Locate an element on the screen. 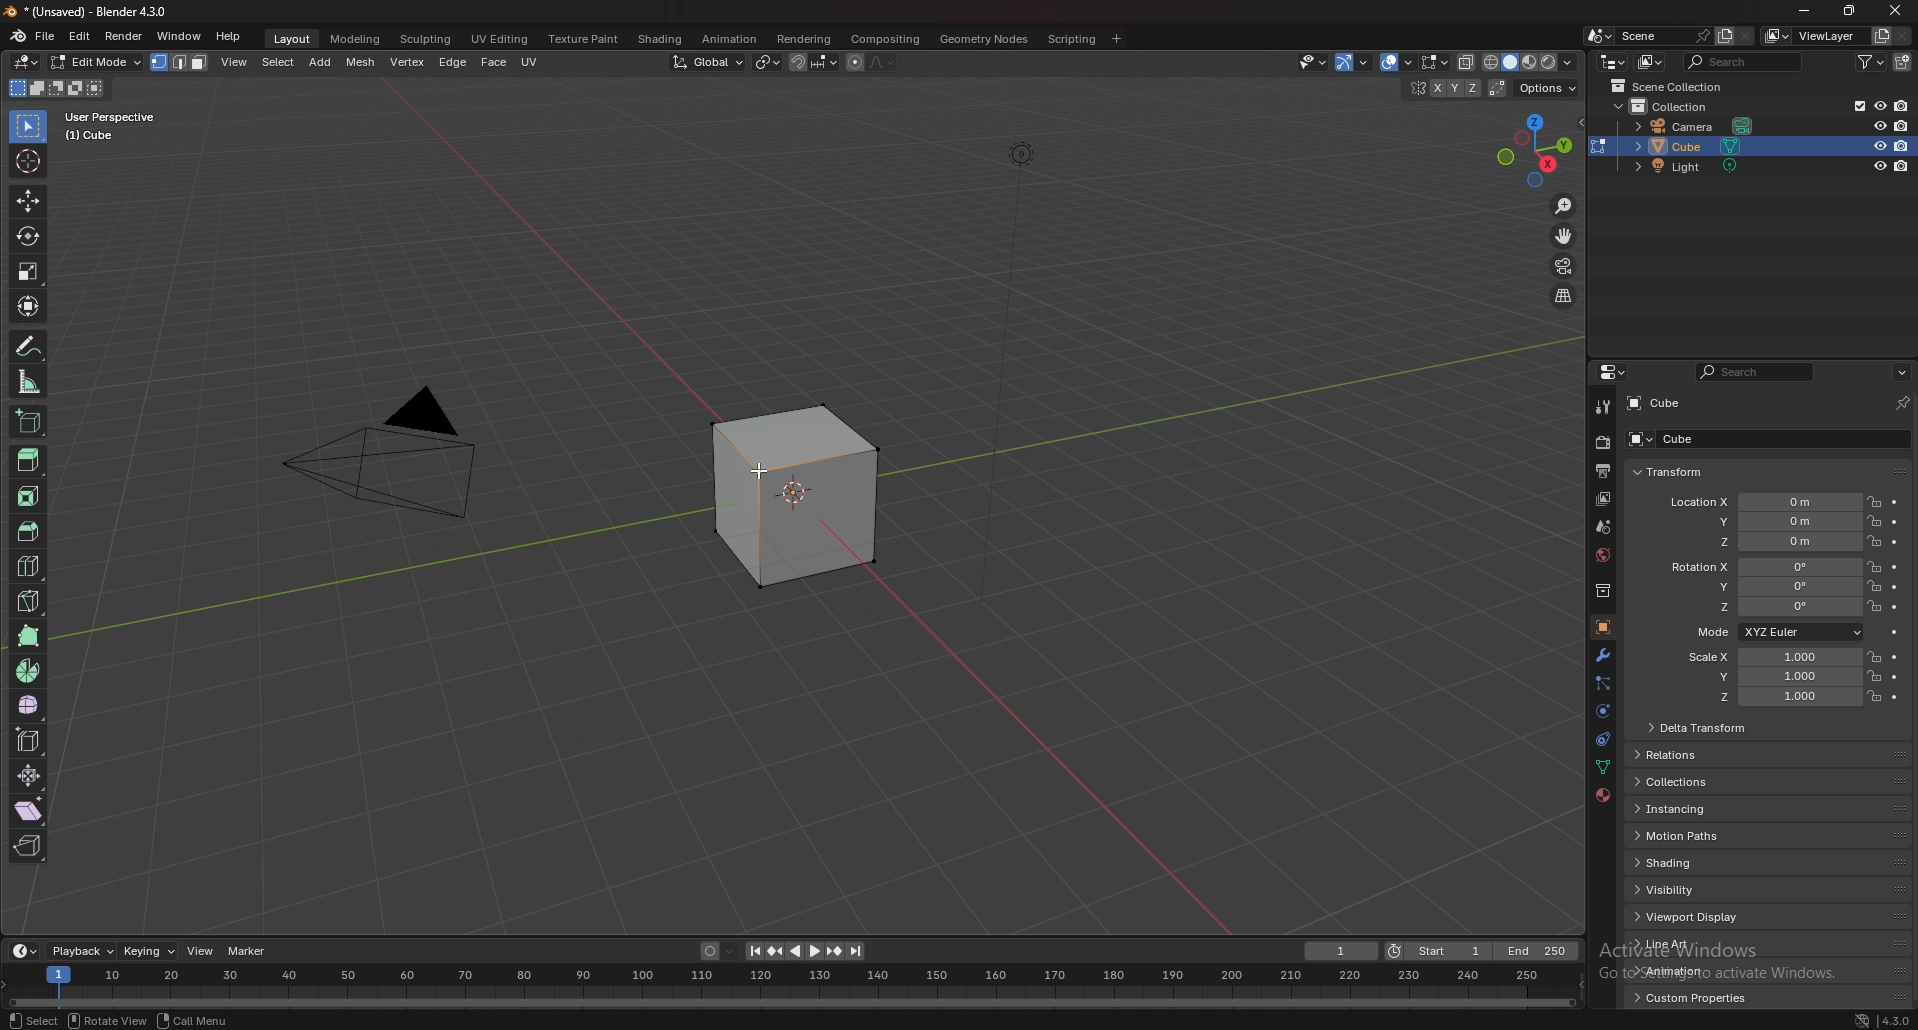  selectibility and visibility is located at coordinates (1346, 63).